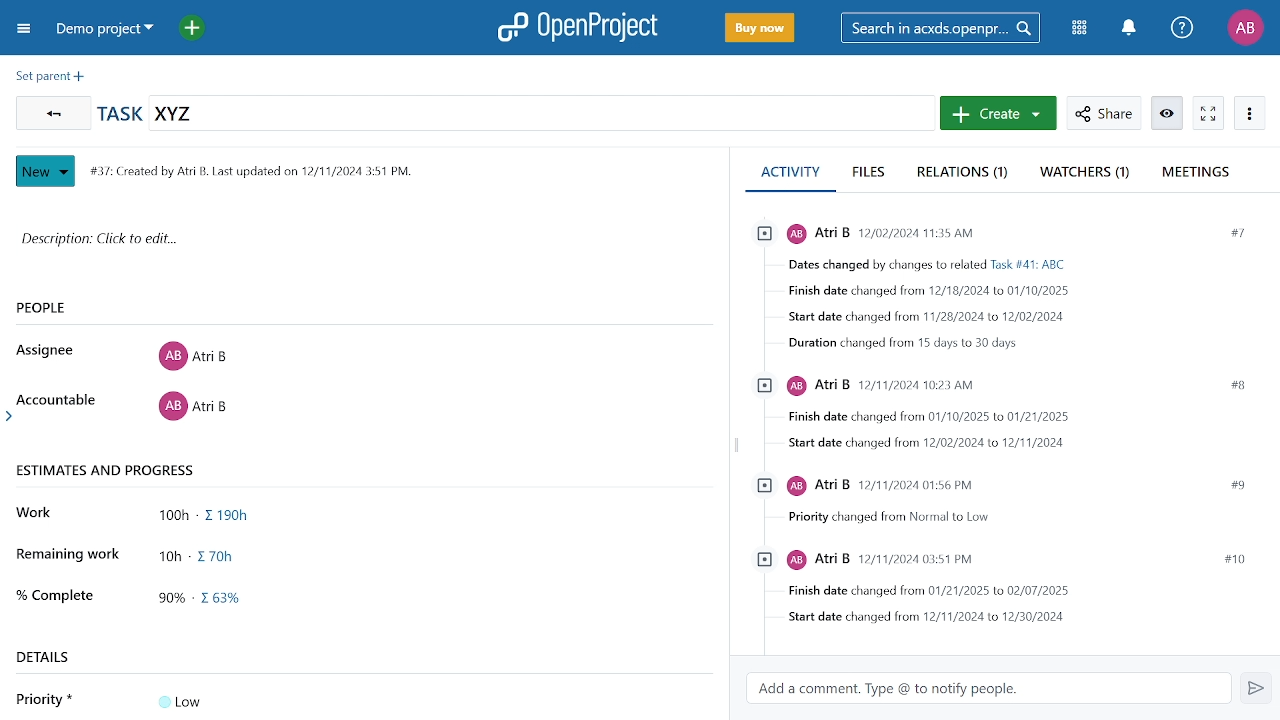  Describe the element at coordinates (796, 171) in the screenshot. I see `Acivitty` at that location.